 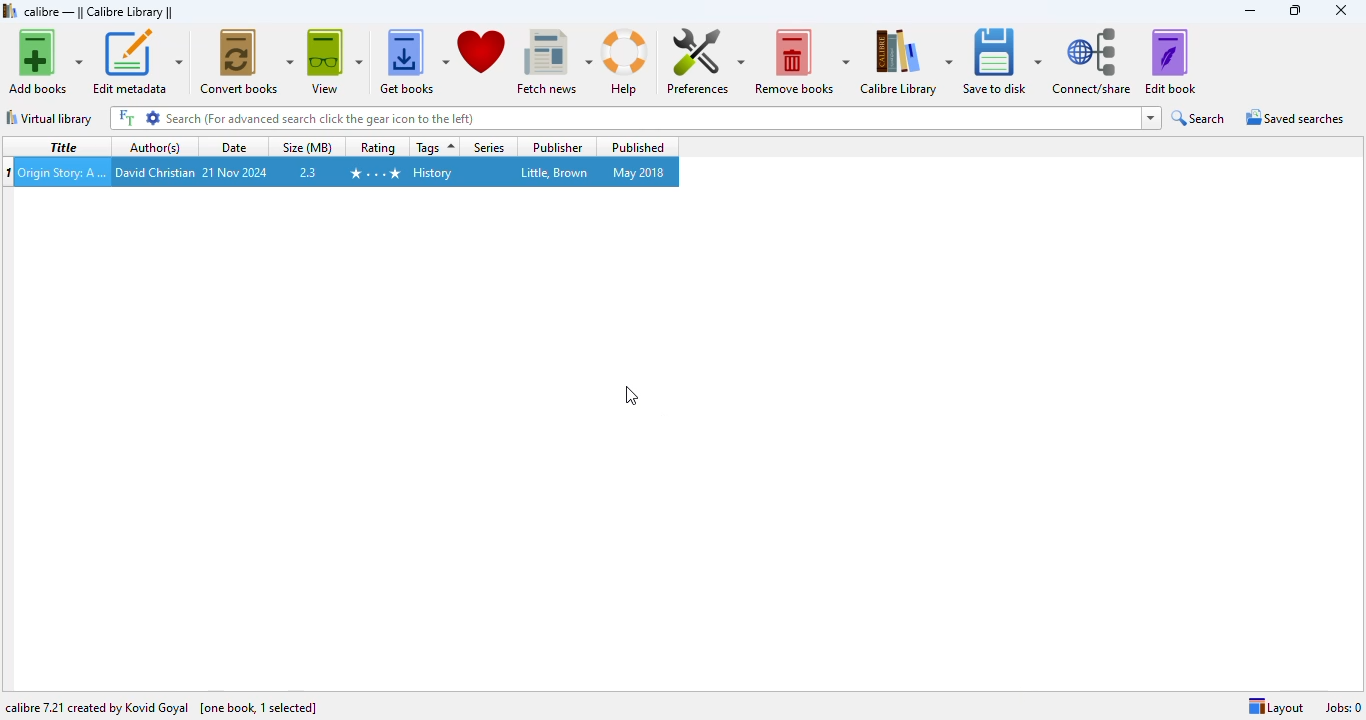 What do you see at coordinates (45, 61) in the screenshot?
I see `add books` at bounding box center [45, 61].